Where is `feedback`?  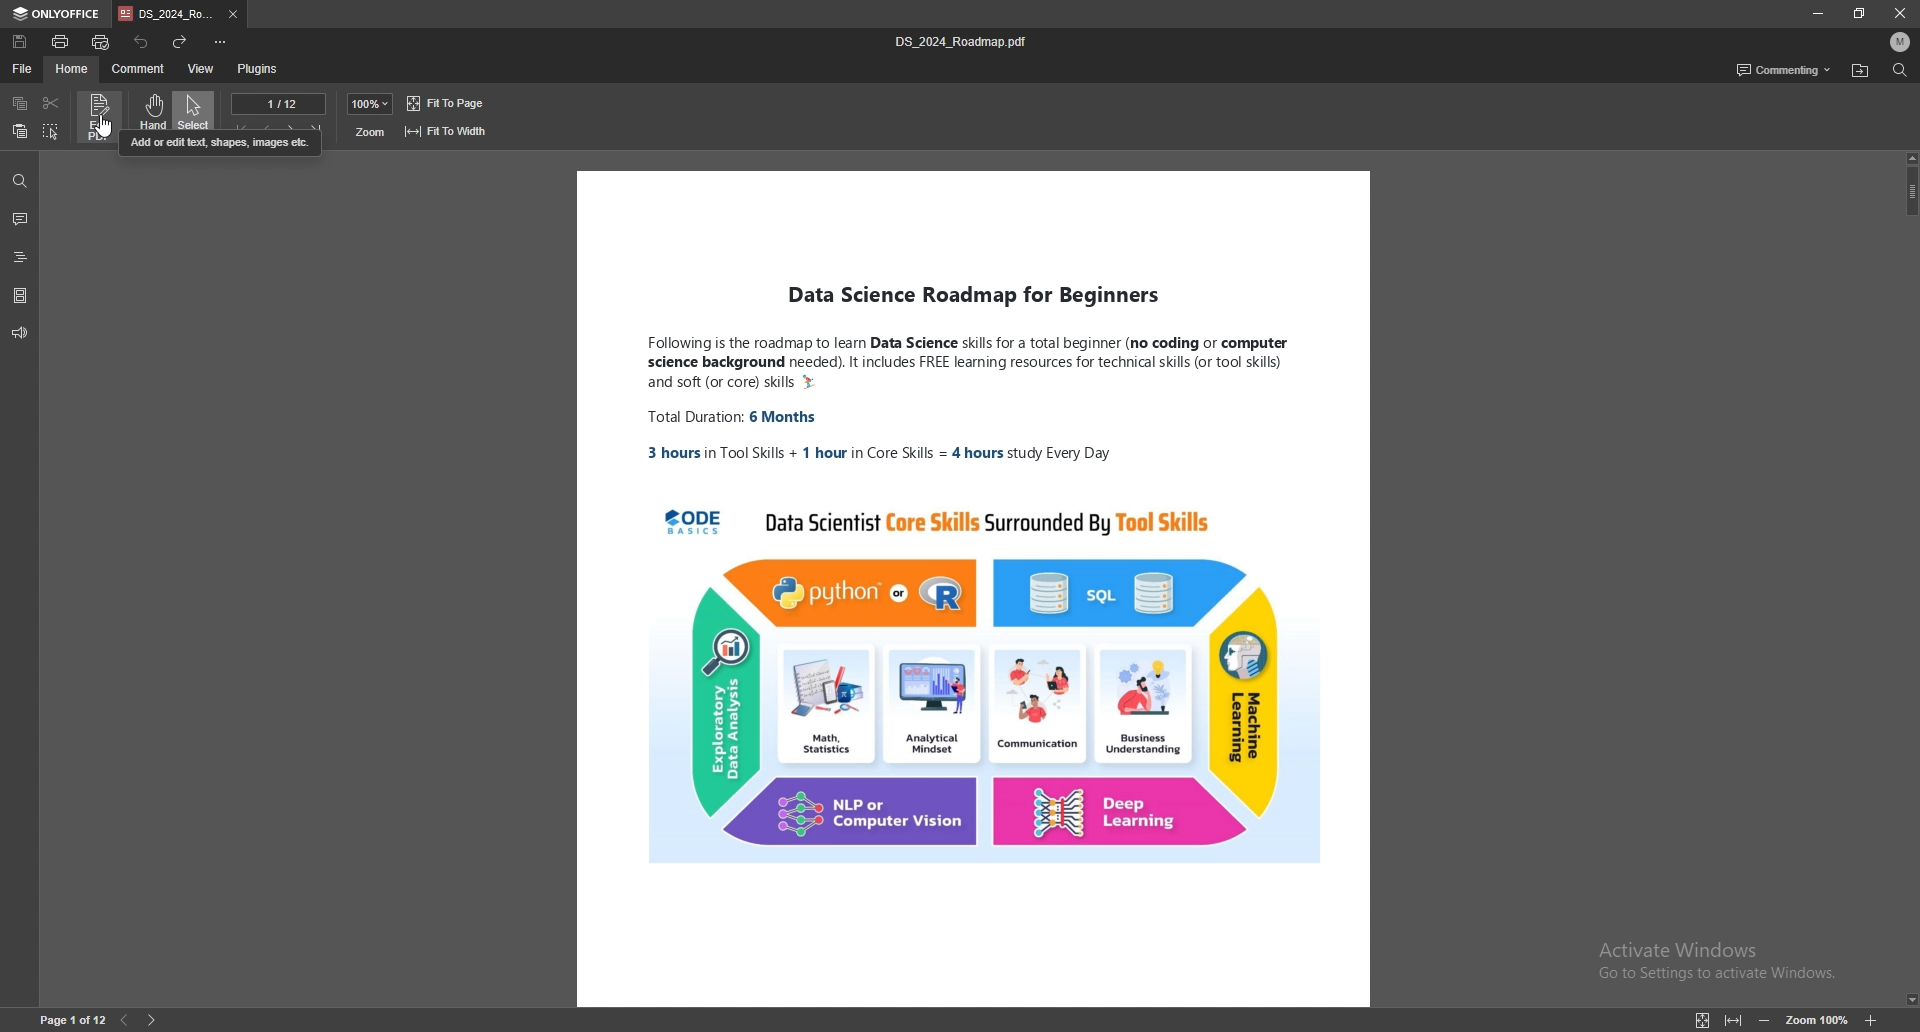 feedback is located at coordinates (20, 333).